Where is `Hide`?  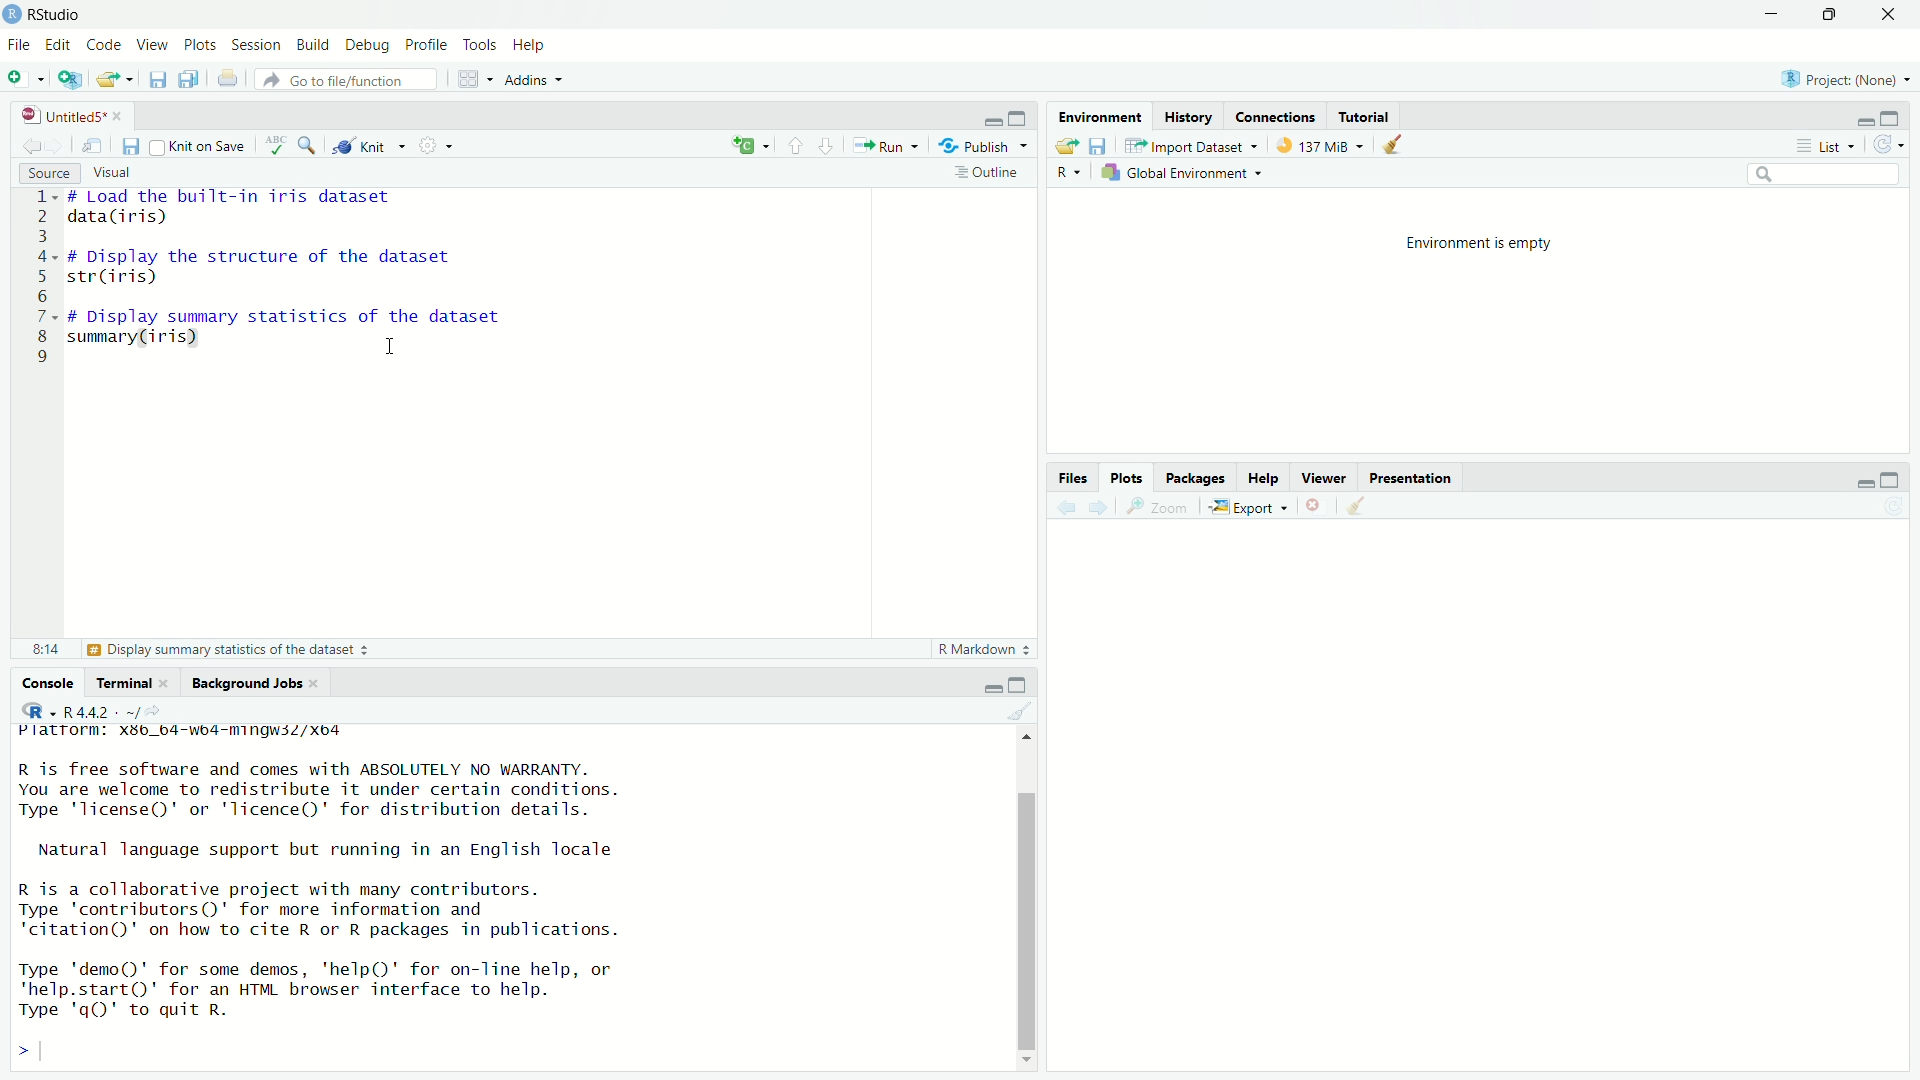 Hide is located at coordinates (1864, 479).